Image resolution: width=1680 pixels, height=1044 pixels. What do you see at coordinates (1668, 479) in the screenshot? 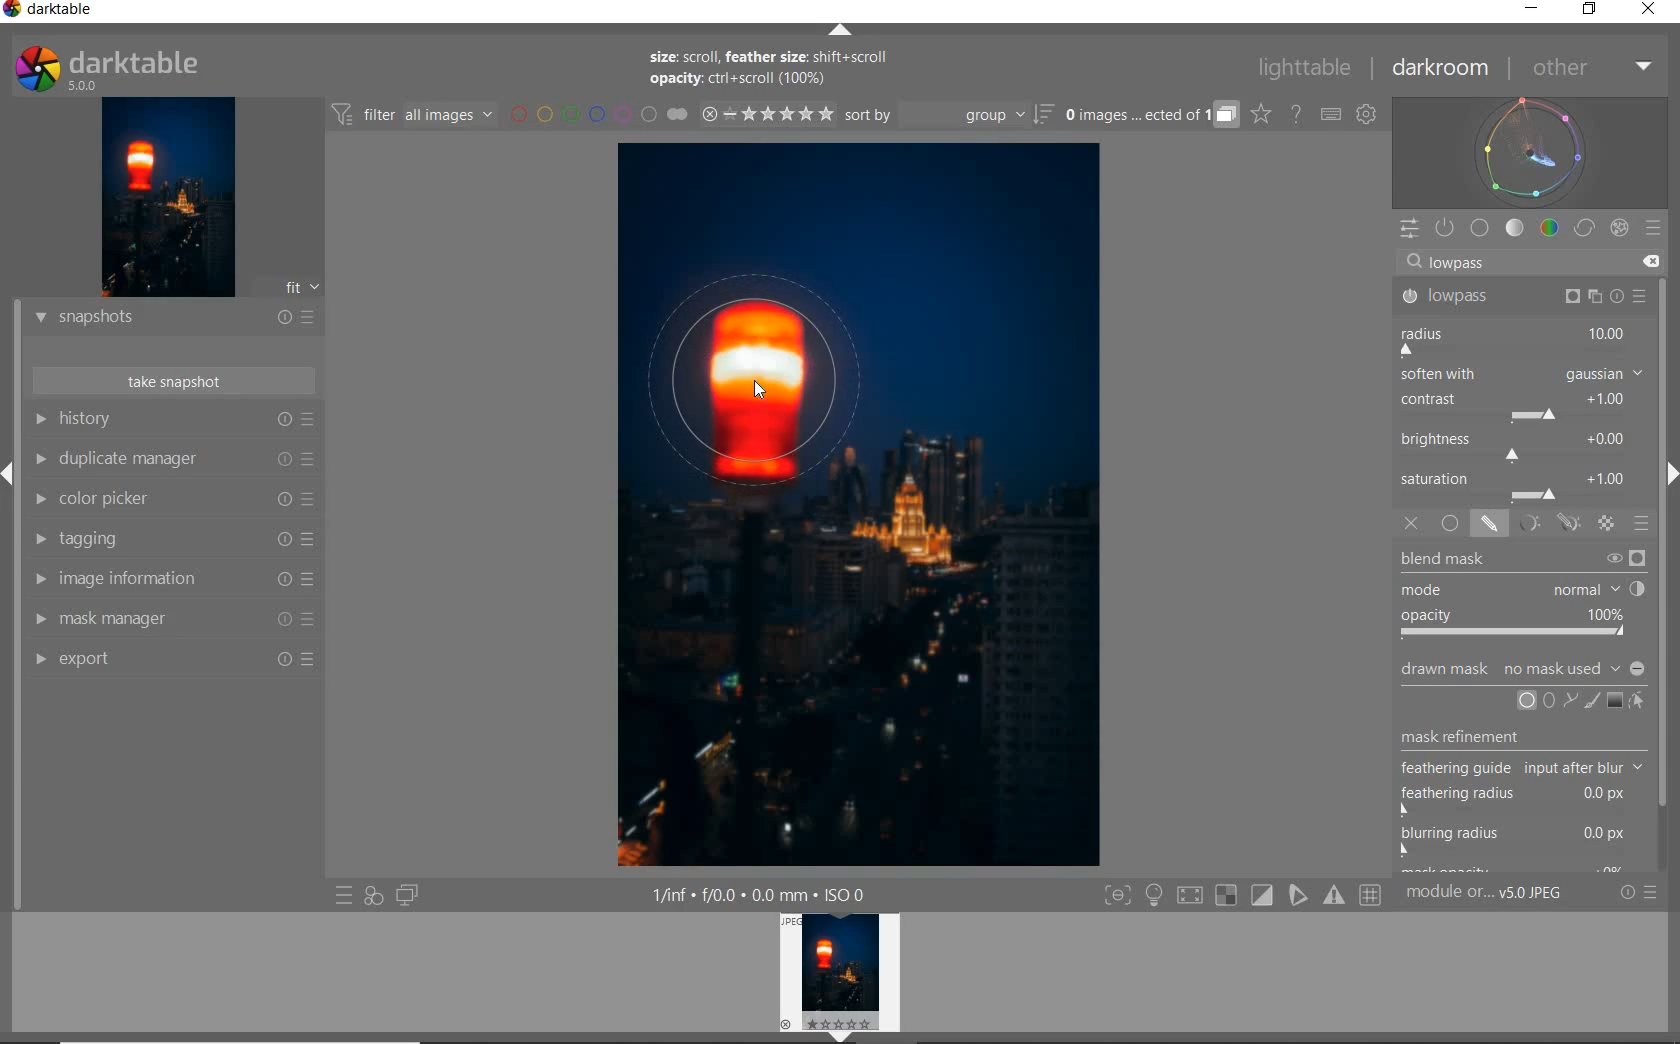
I see `expand/collapse` at bounding box center [1668, 479].